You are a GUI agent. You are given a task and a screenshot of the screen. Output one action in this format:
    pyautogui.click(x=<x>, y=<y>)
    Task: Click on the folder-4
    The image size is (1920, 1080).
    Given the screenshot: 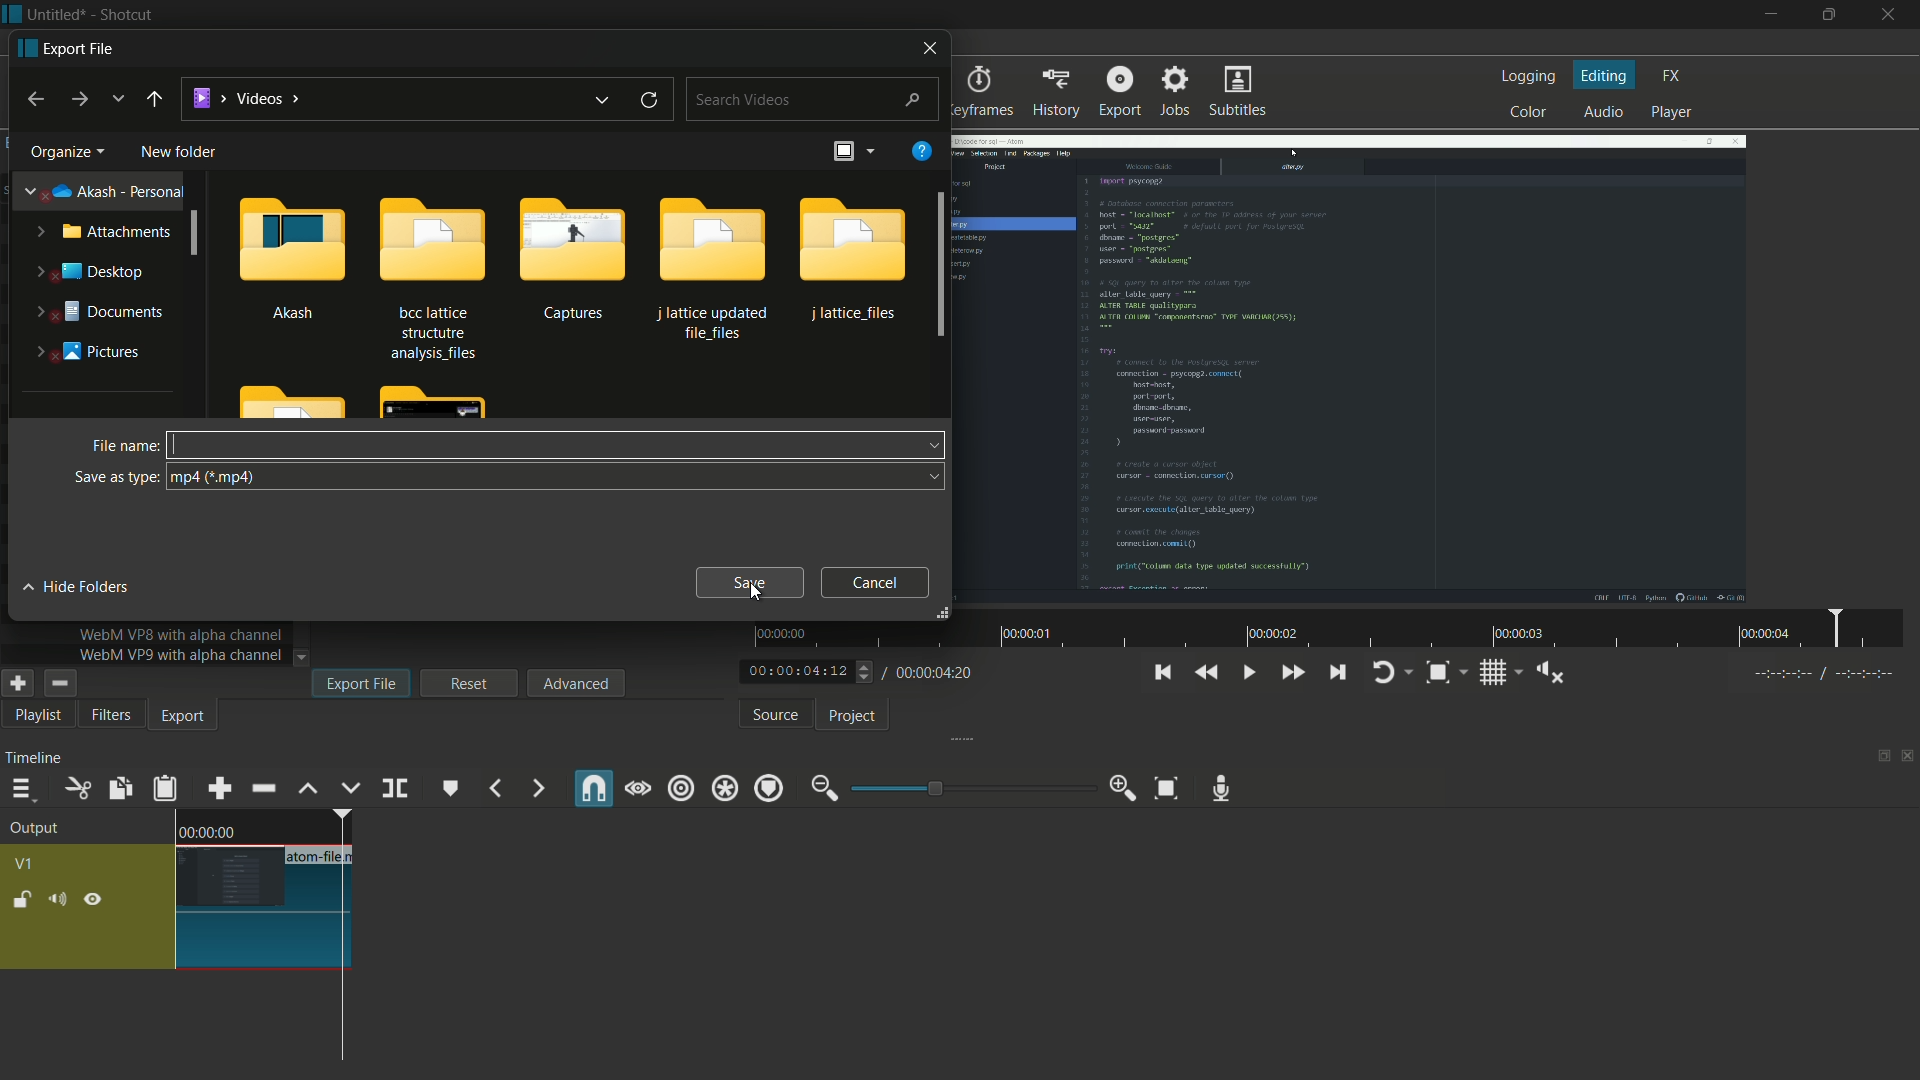 What is the action you would take?
    pyautogui.click(x=710, y=267)
    